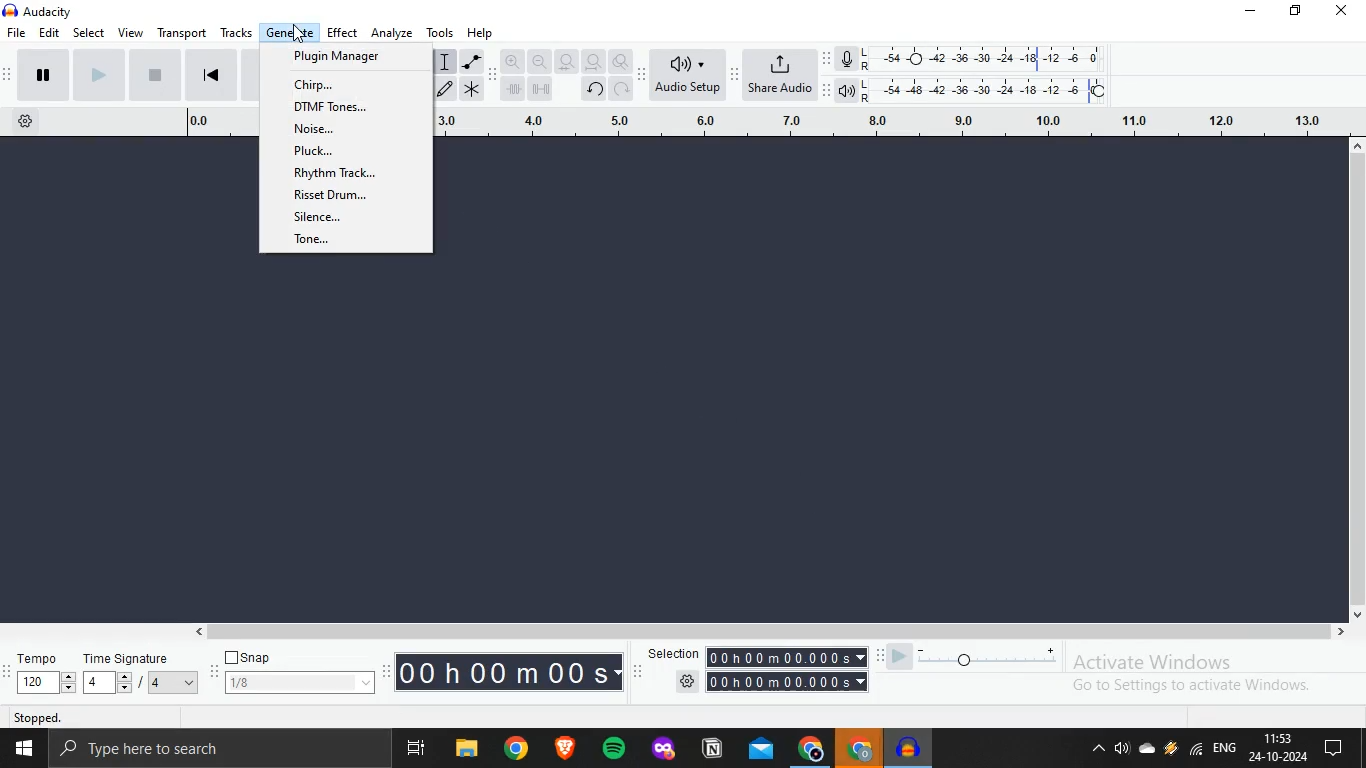 The height and width of the screenshot is (768, 1366). I want to click on Close, so click(1348, 16).